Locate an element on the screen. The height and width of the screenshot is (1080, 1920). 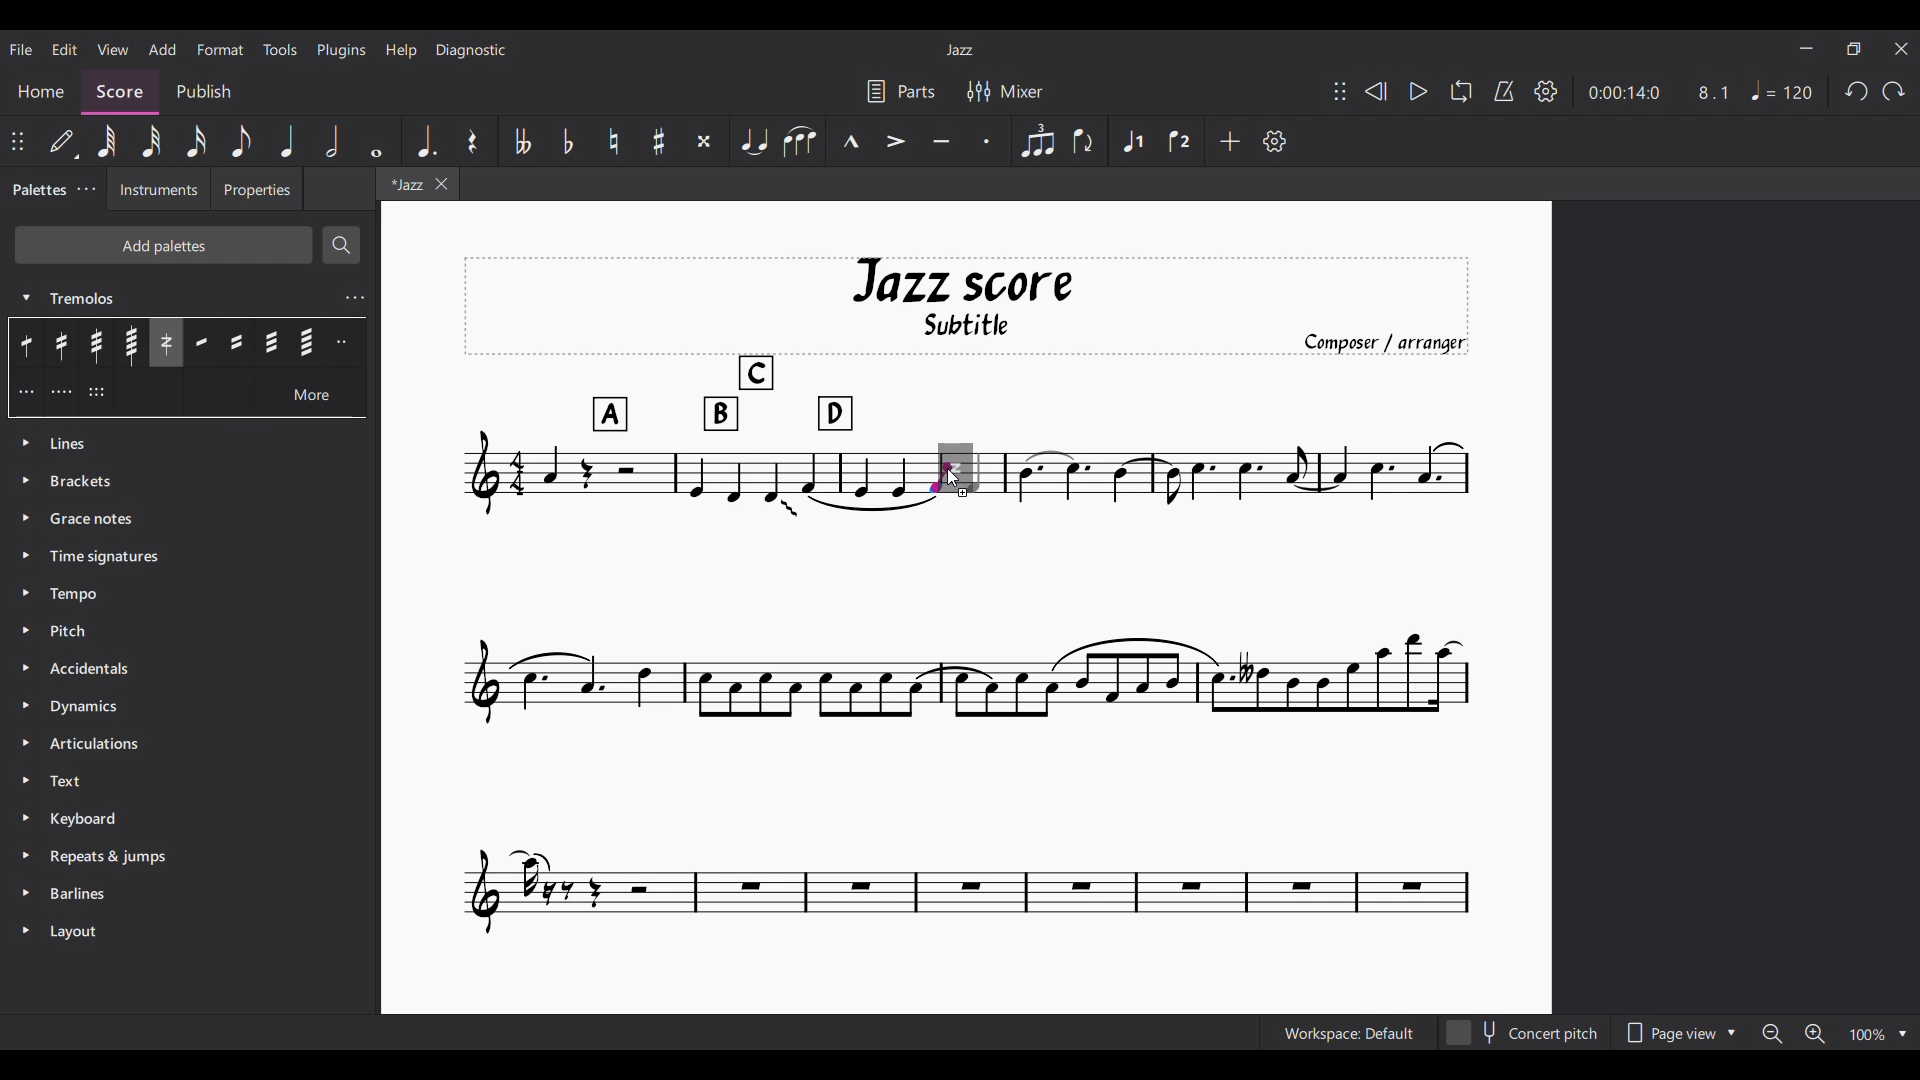
Close interface is located at coordinates (1902, 48).